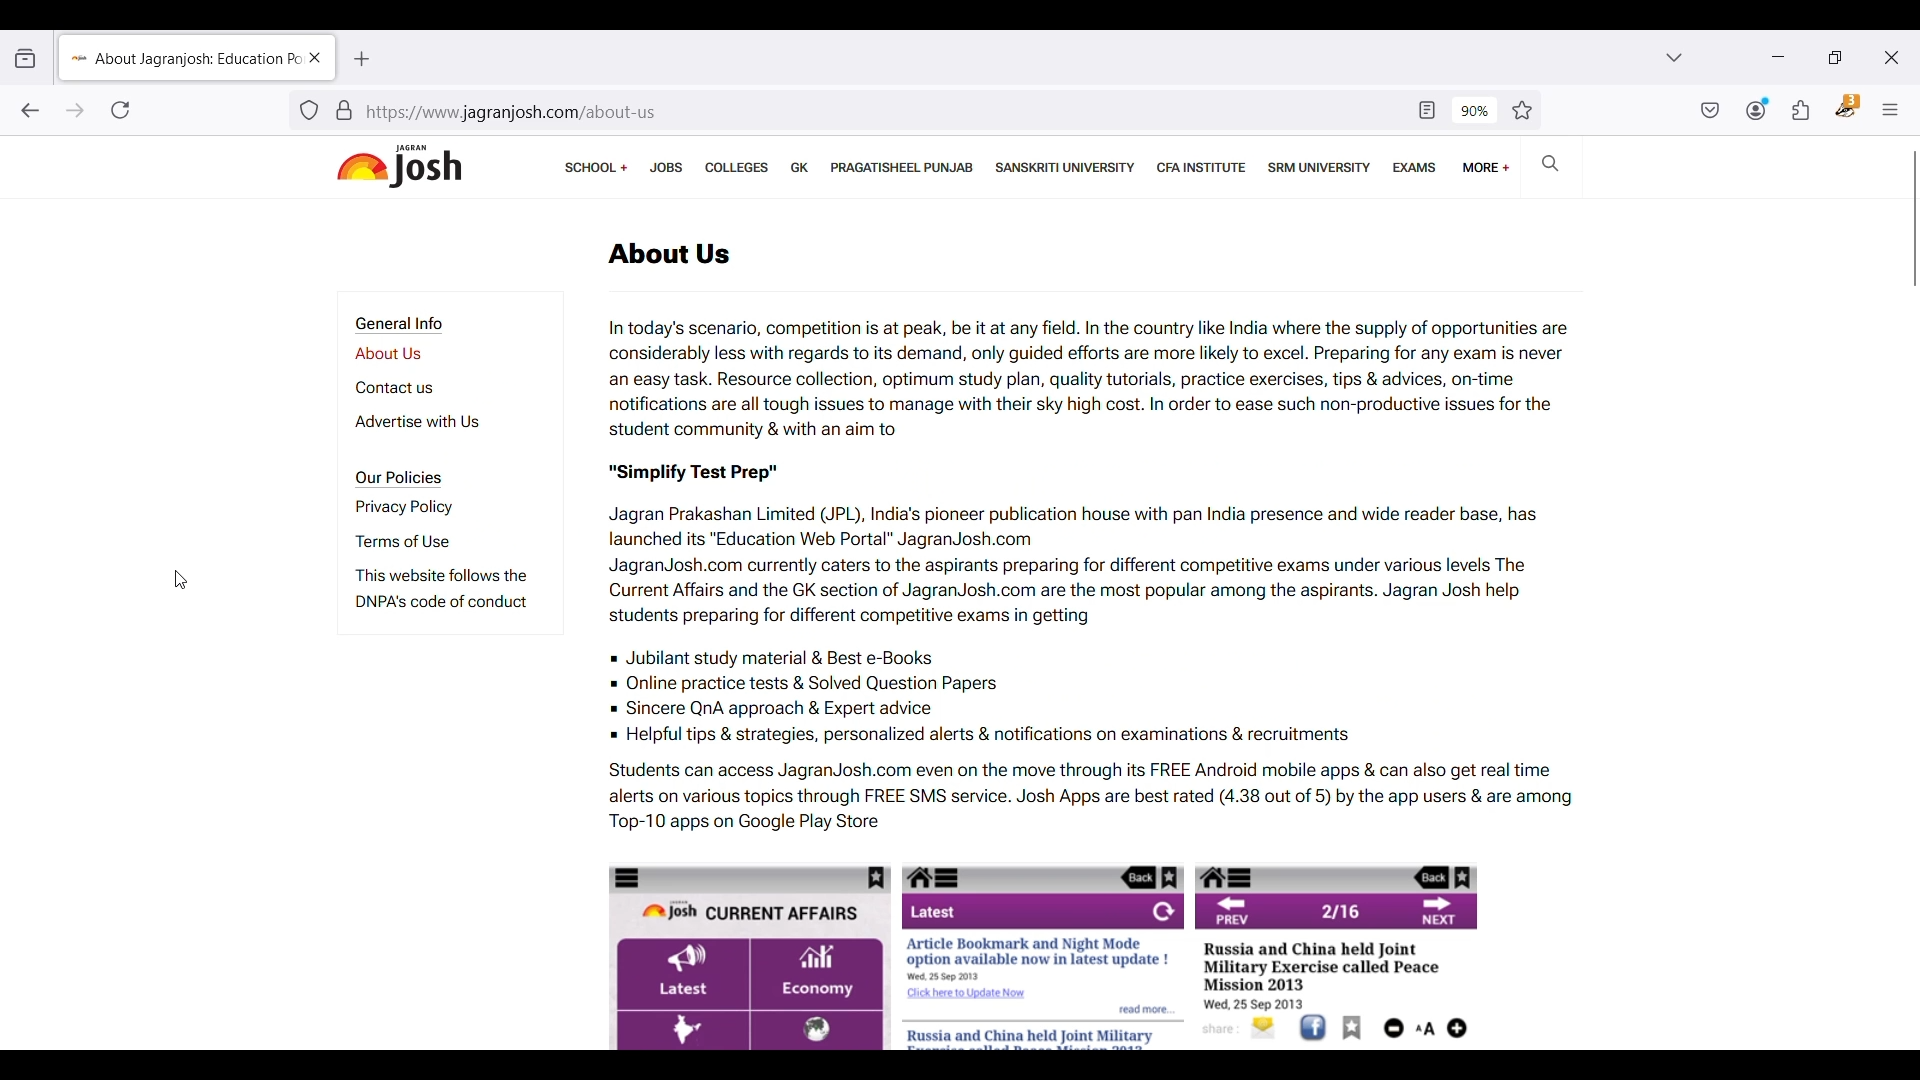 This screenshot has width=1920, height=1080. What do you see at coordinates (1084, 796) in the screenshot?
I see `Students can access JagranJosh.com even on the move through its FREE Android mobile apps & can also get real time
alerts on various topics through FREE SMS service. Josh Apps are best rated (4.38 out of 5) by the app users & are among
Top-10 apps on Google Play Store` at bounding box center [1084, 796].